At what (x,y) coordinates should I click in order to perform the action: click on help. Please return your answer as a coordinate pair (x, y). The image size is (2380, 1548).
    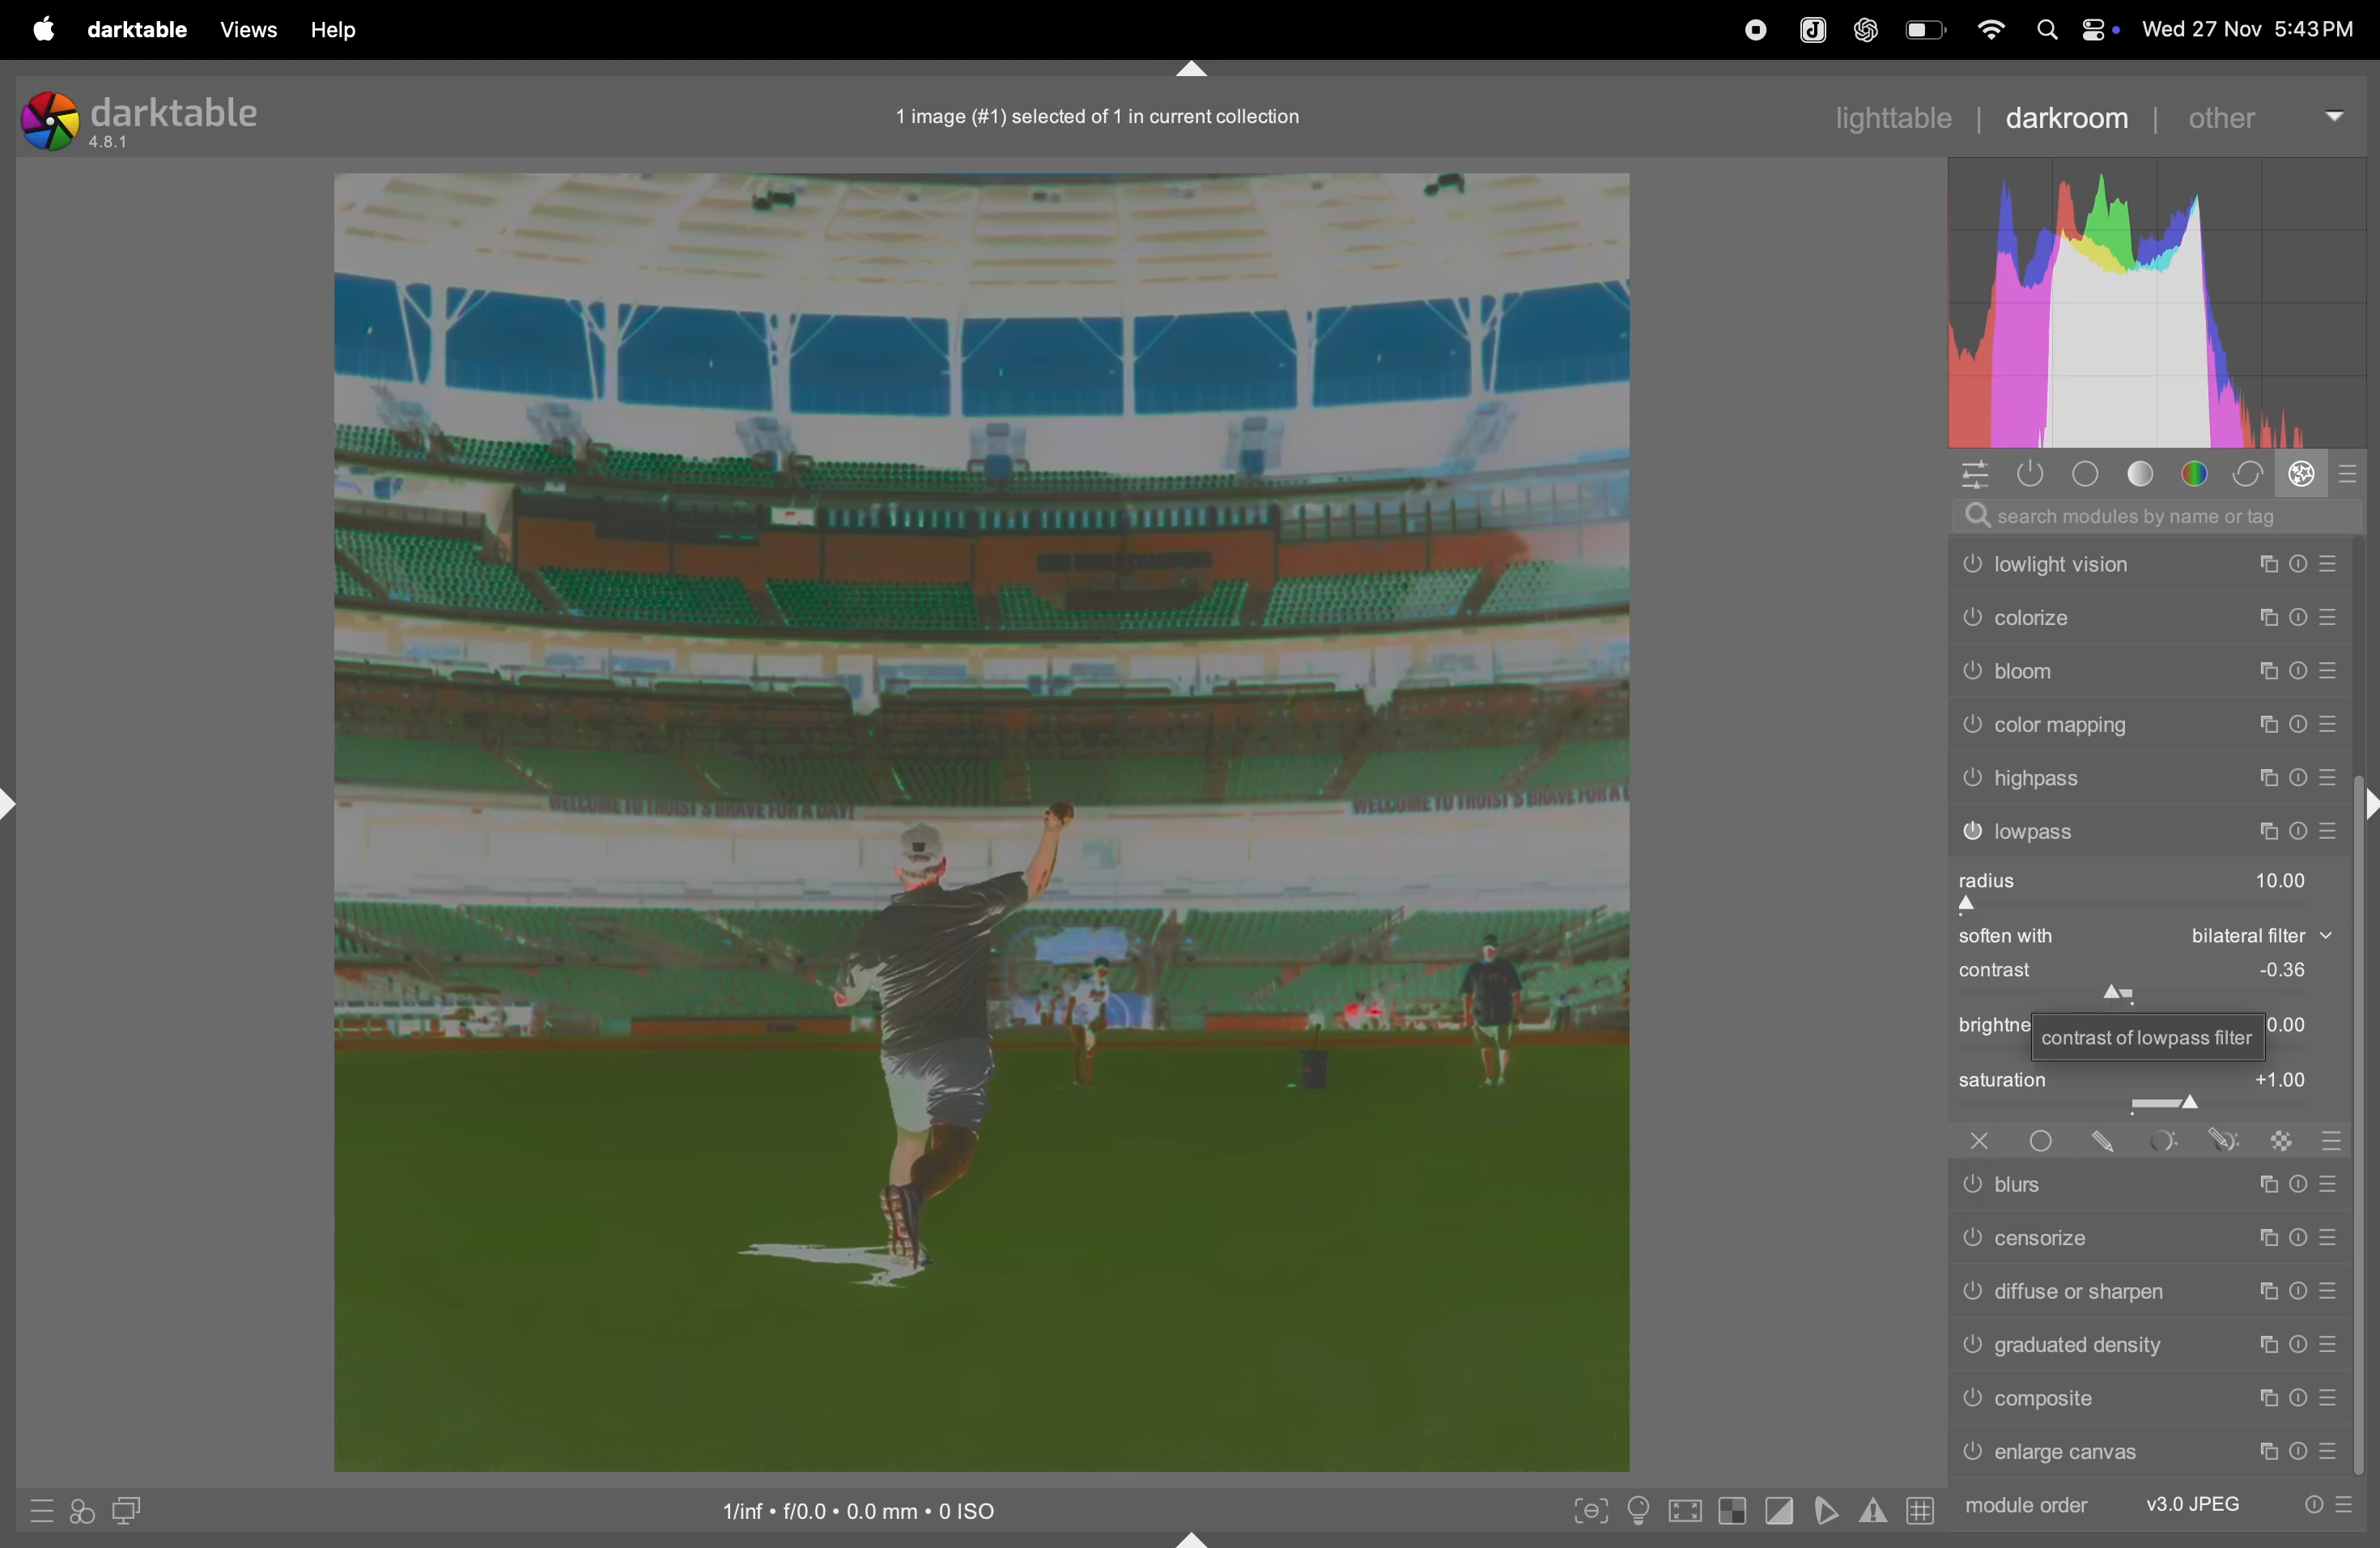
    Looking at the image, I should click on (332, 31).